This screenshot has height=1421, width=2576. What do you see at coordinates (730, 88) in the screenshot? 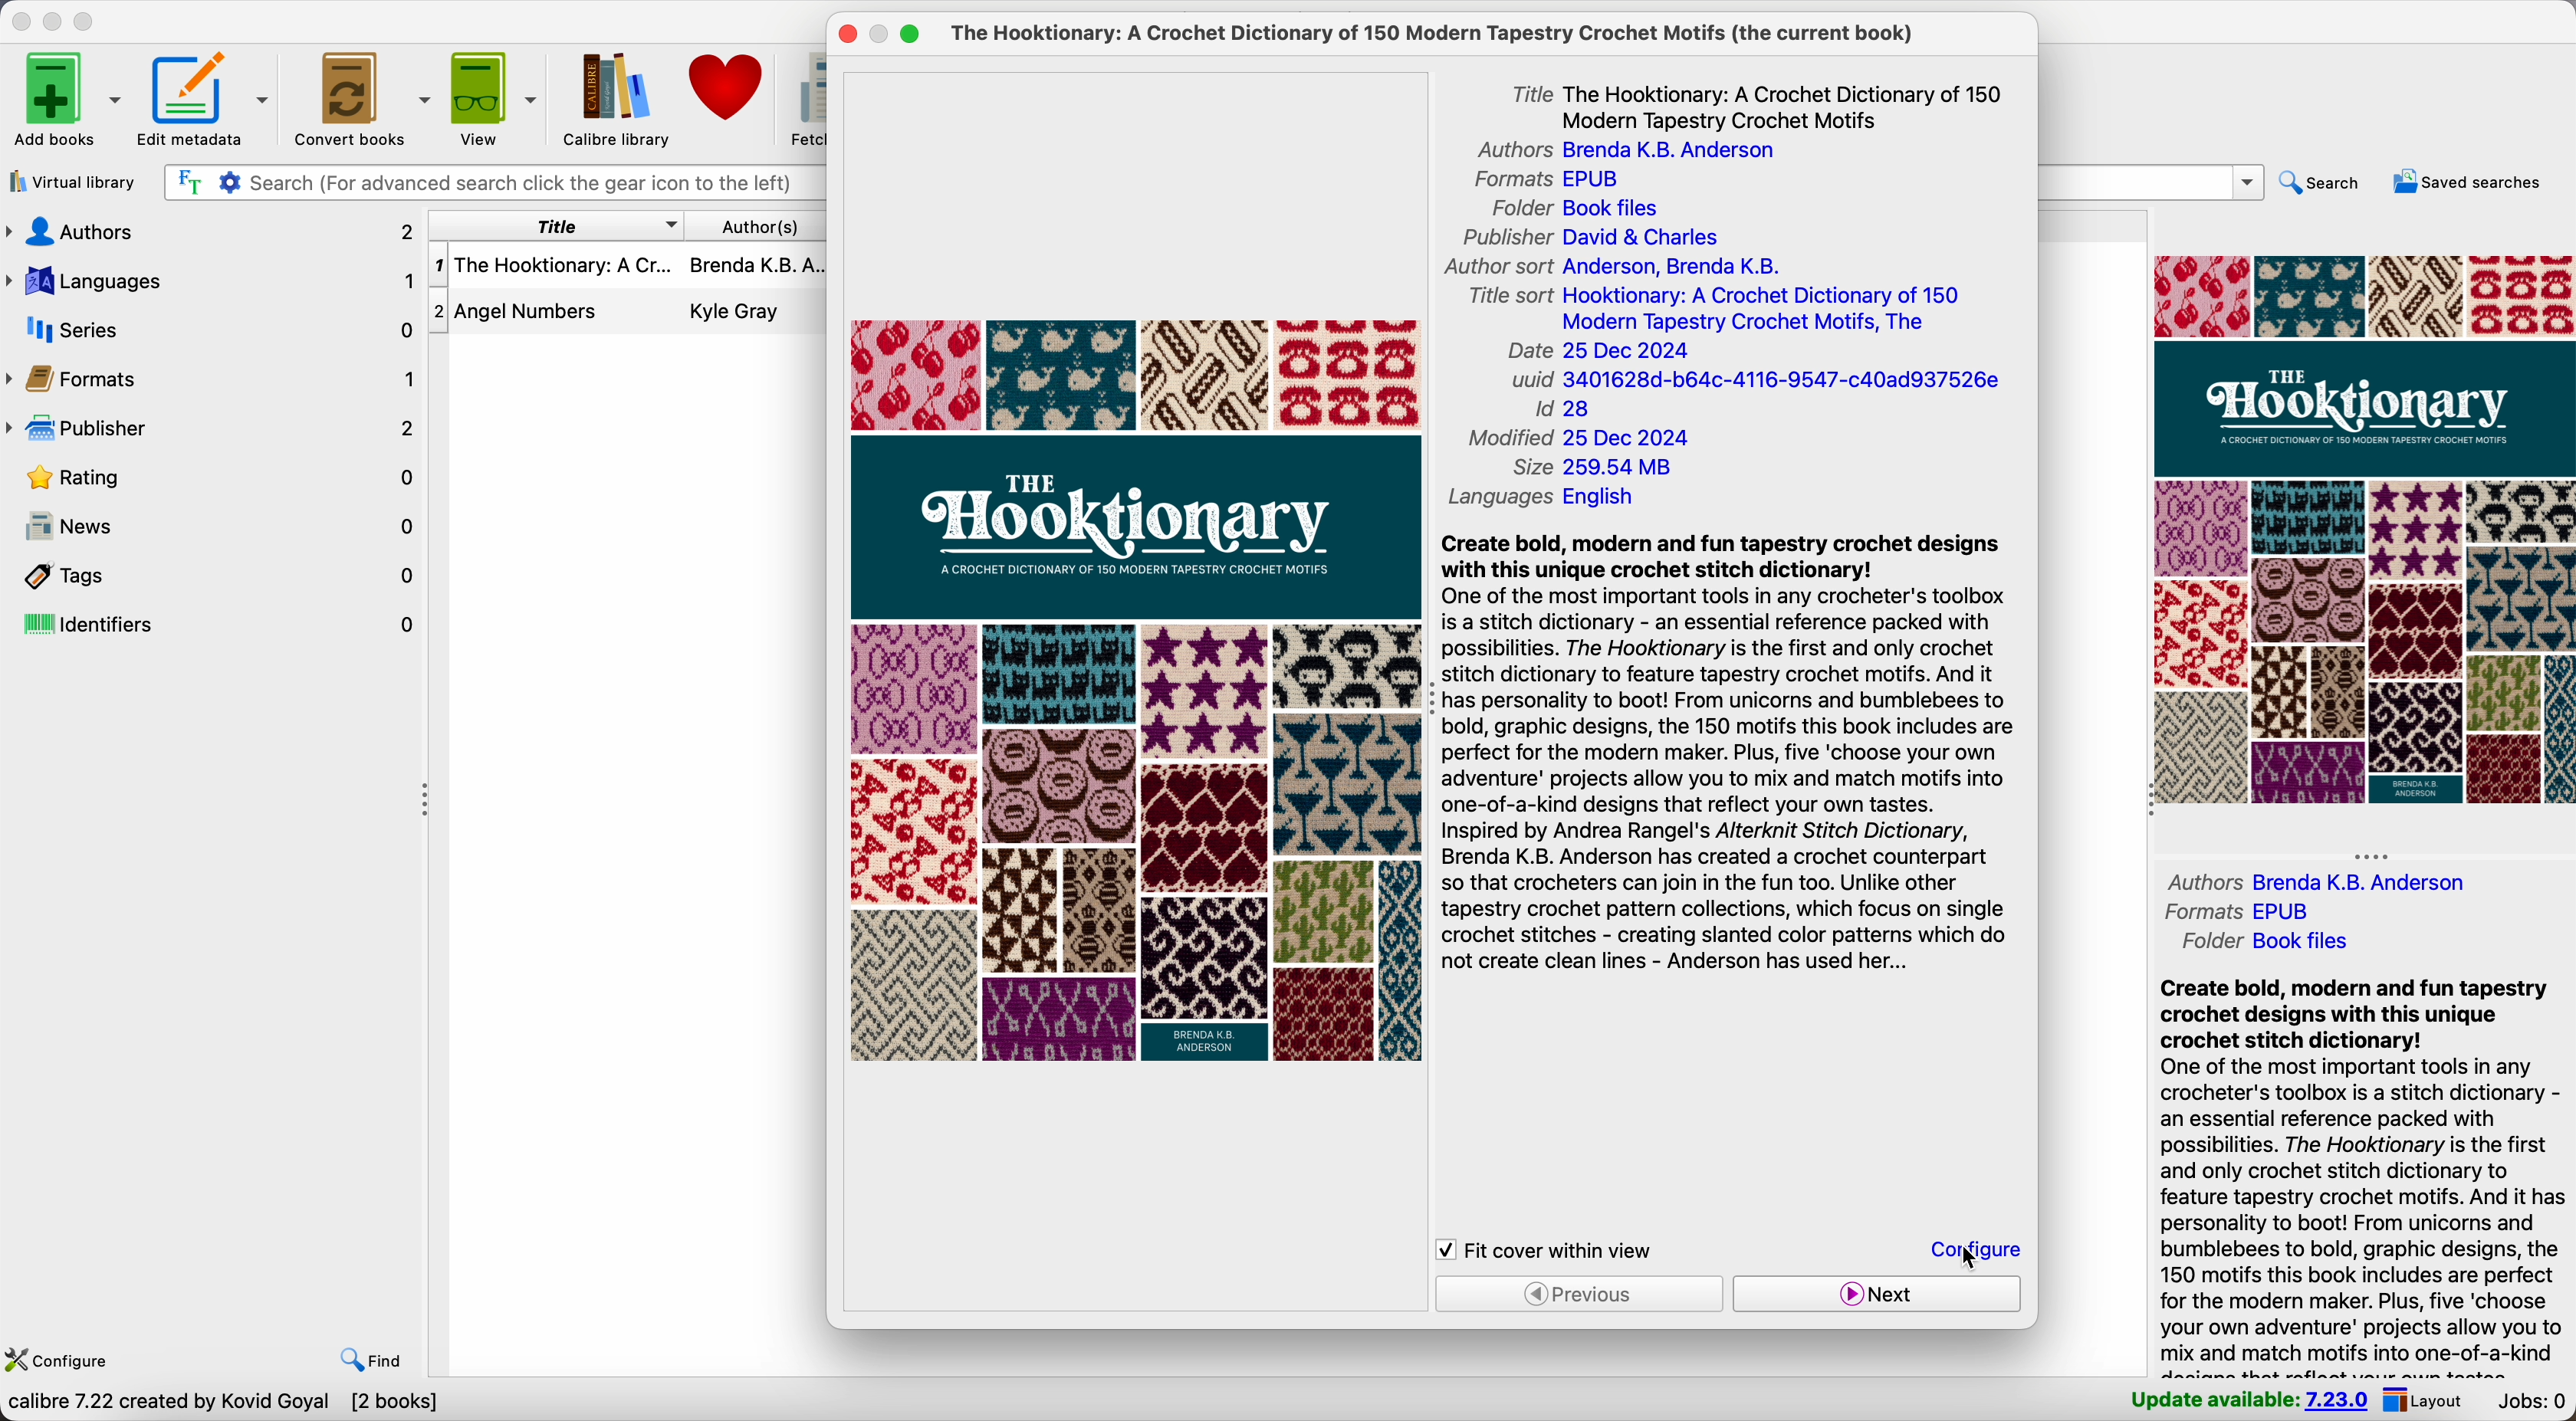
I see `donate` at bounding box center [730, 88].